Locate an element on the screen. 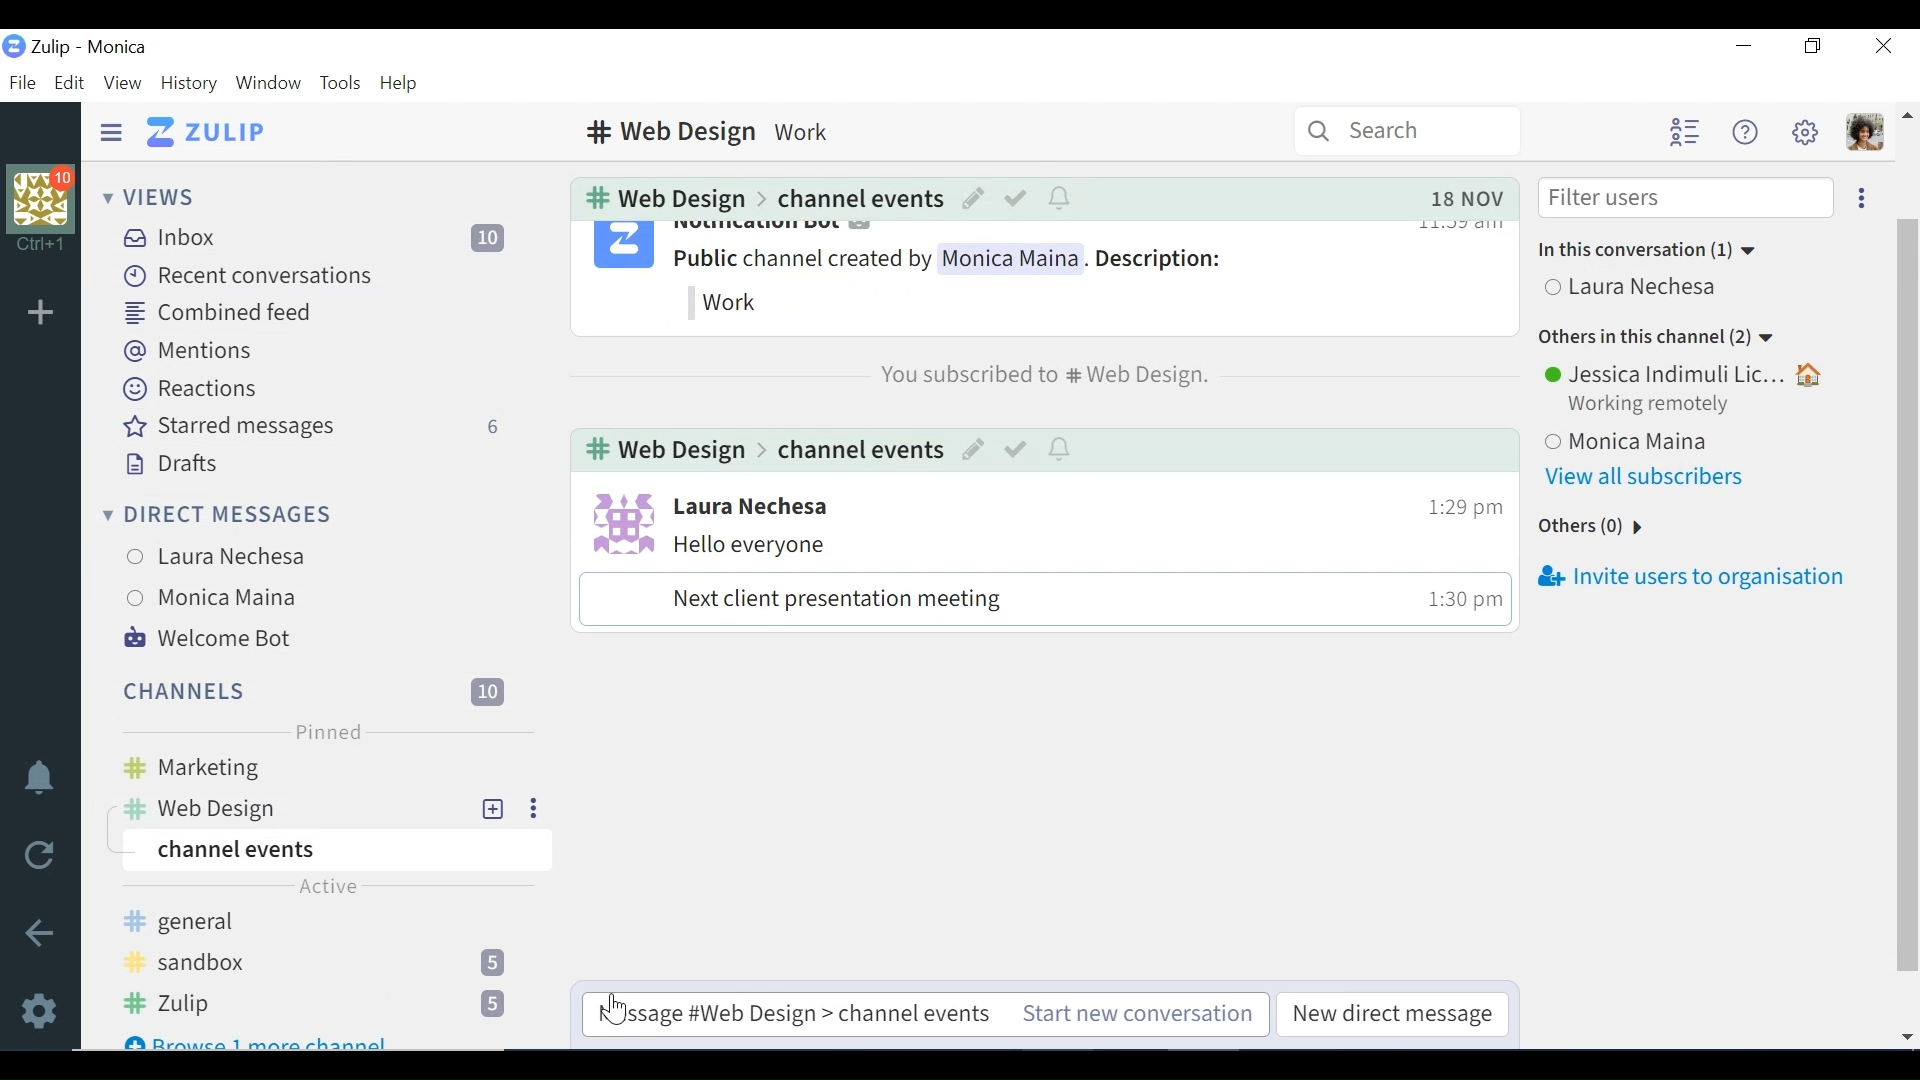 This screenshot has height=1080, width=1920. notification is located at coordinates (1061, 450).